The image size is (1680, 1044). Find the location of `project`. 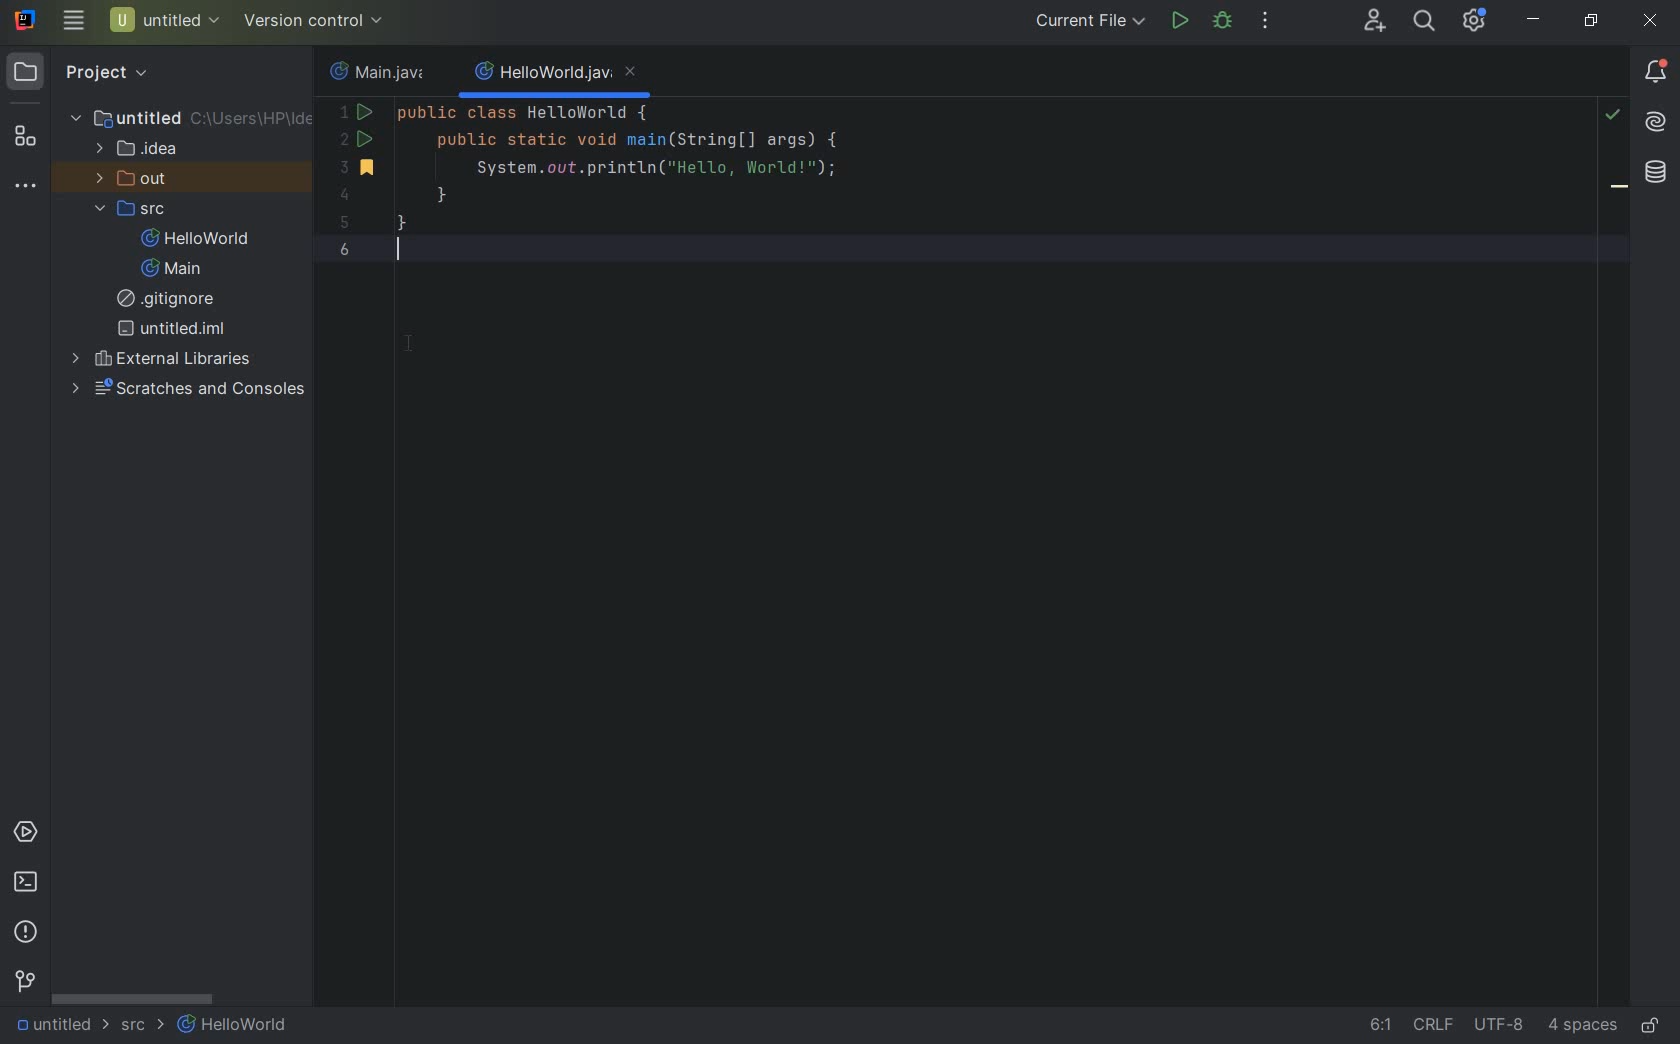

project is located at coordinates (80, 72).